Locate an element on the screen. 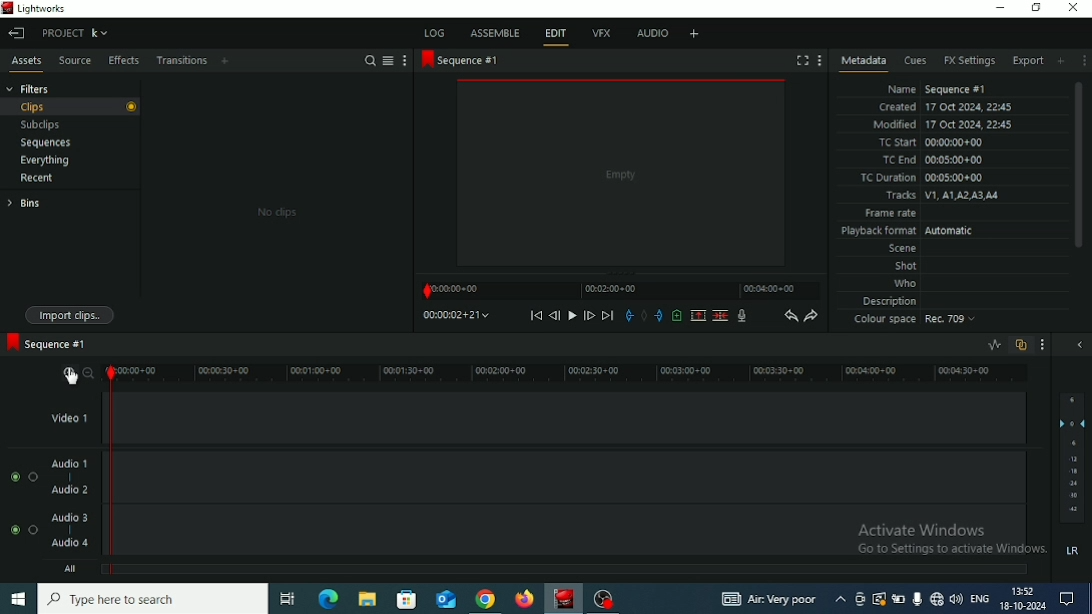 The width and height of the screenshot is (1092, 614). Export is located at coordinates (1028, 60).